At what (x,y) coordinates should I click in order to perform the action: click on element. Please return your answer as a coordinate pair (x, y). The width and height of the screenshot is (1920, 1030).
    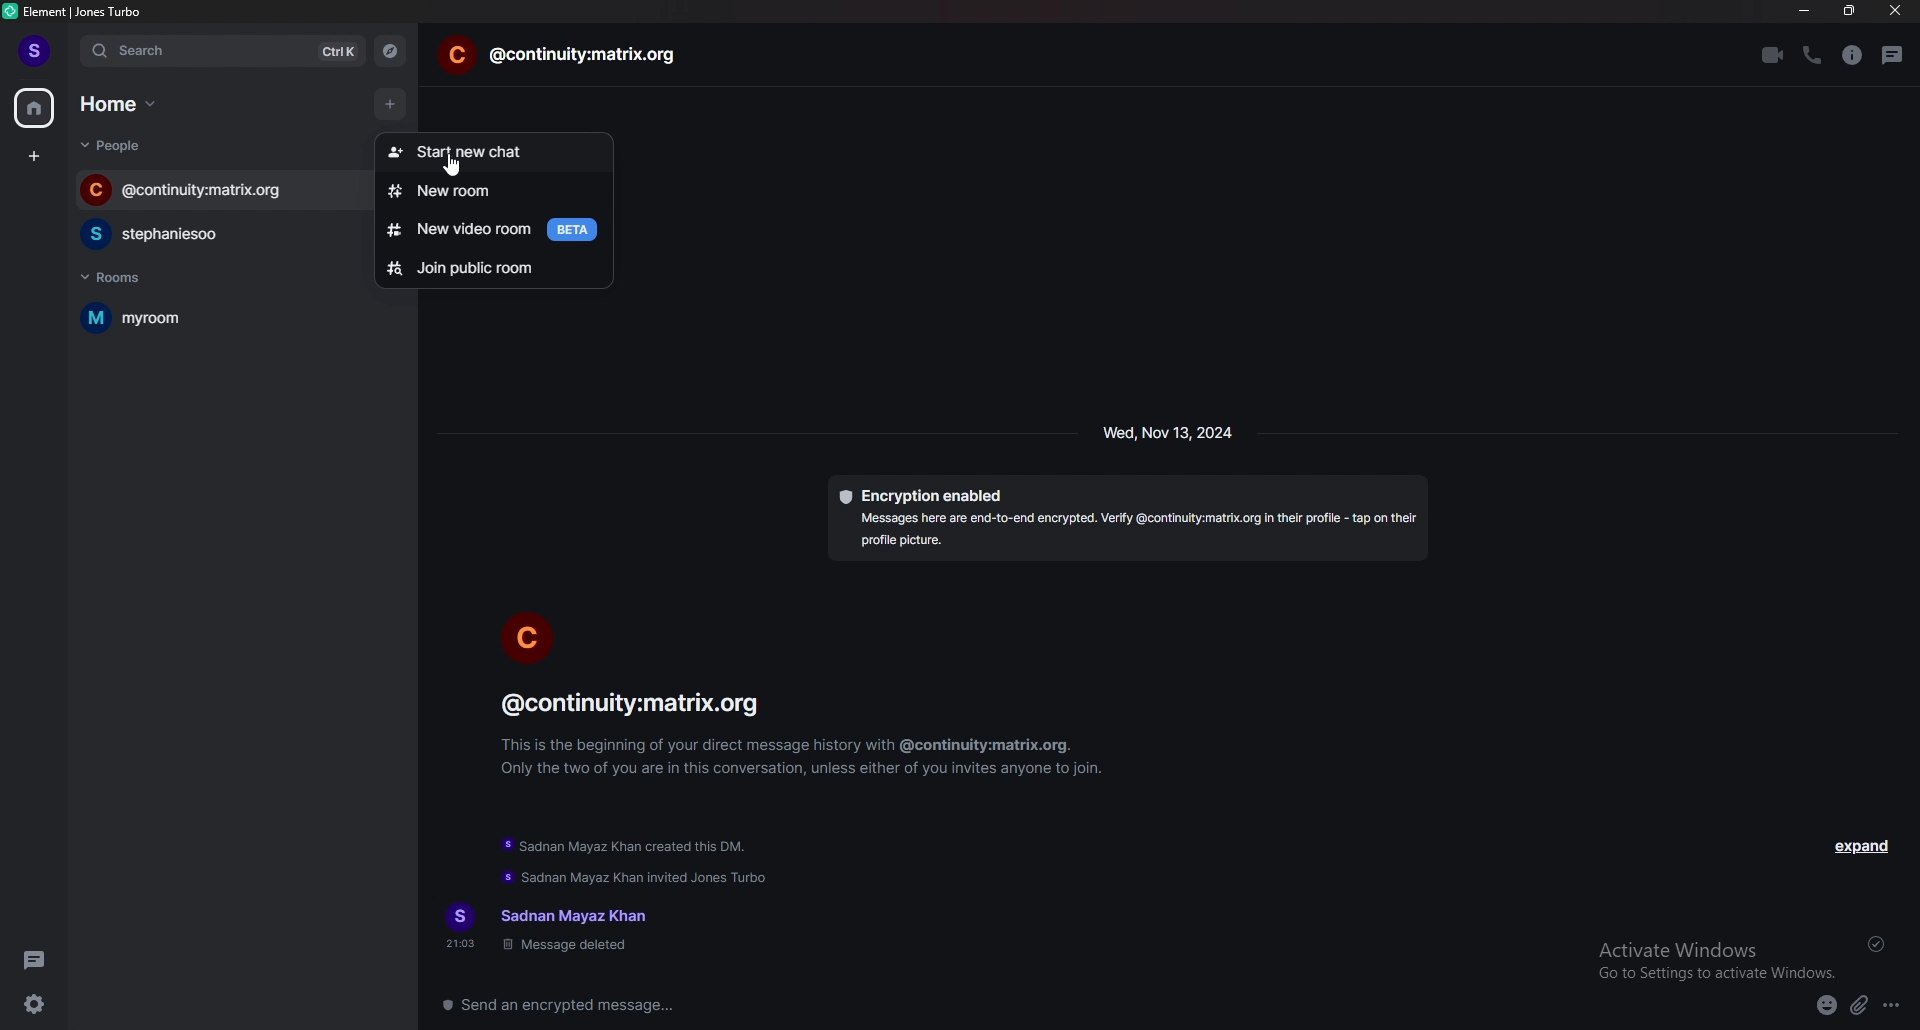
    Looking at the image, I should click on (82, 11).